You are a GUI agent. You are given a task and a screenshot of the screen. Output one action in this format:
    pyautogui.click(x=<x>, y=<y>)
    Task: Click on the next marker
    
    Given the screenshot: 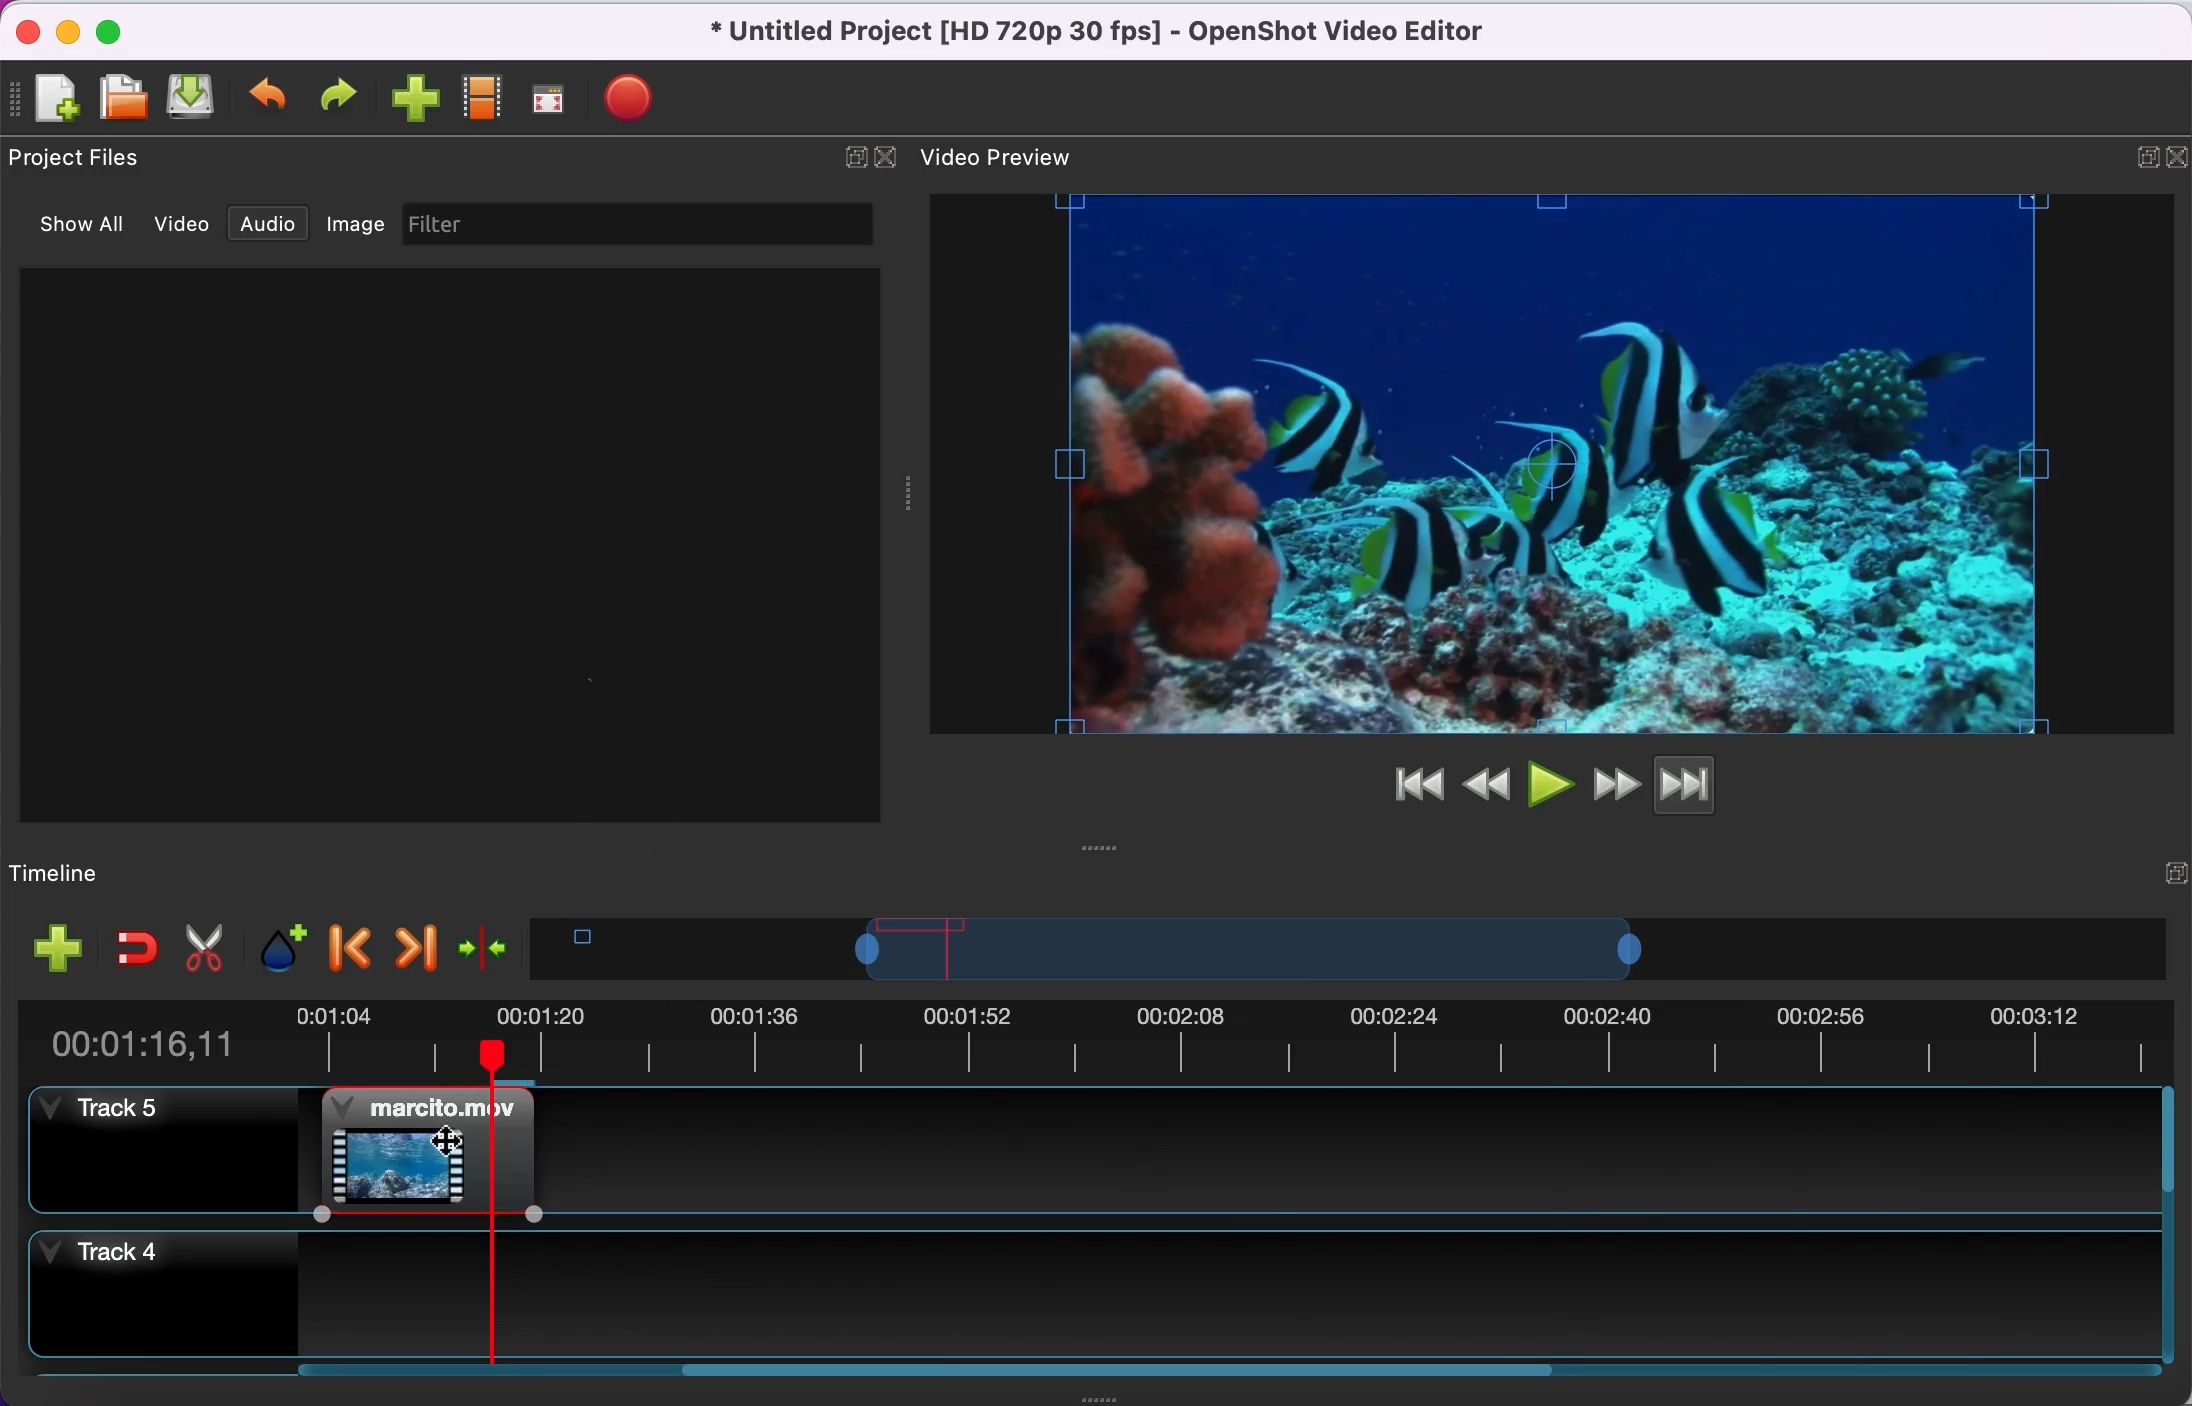 What is the action you would take?
    pyautogui.click(x=414, y=945)
    